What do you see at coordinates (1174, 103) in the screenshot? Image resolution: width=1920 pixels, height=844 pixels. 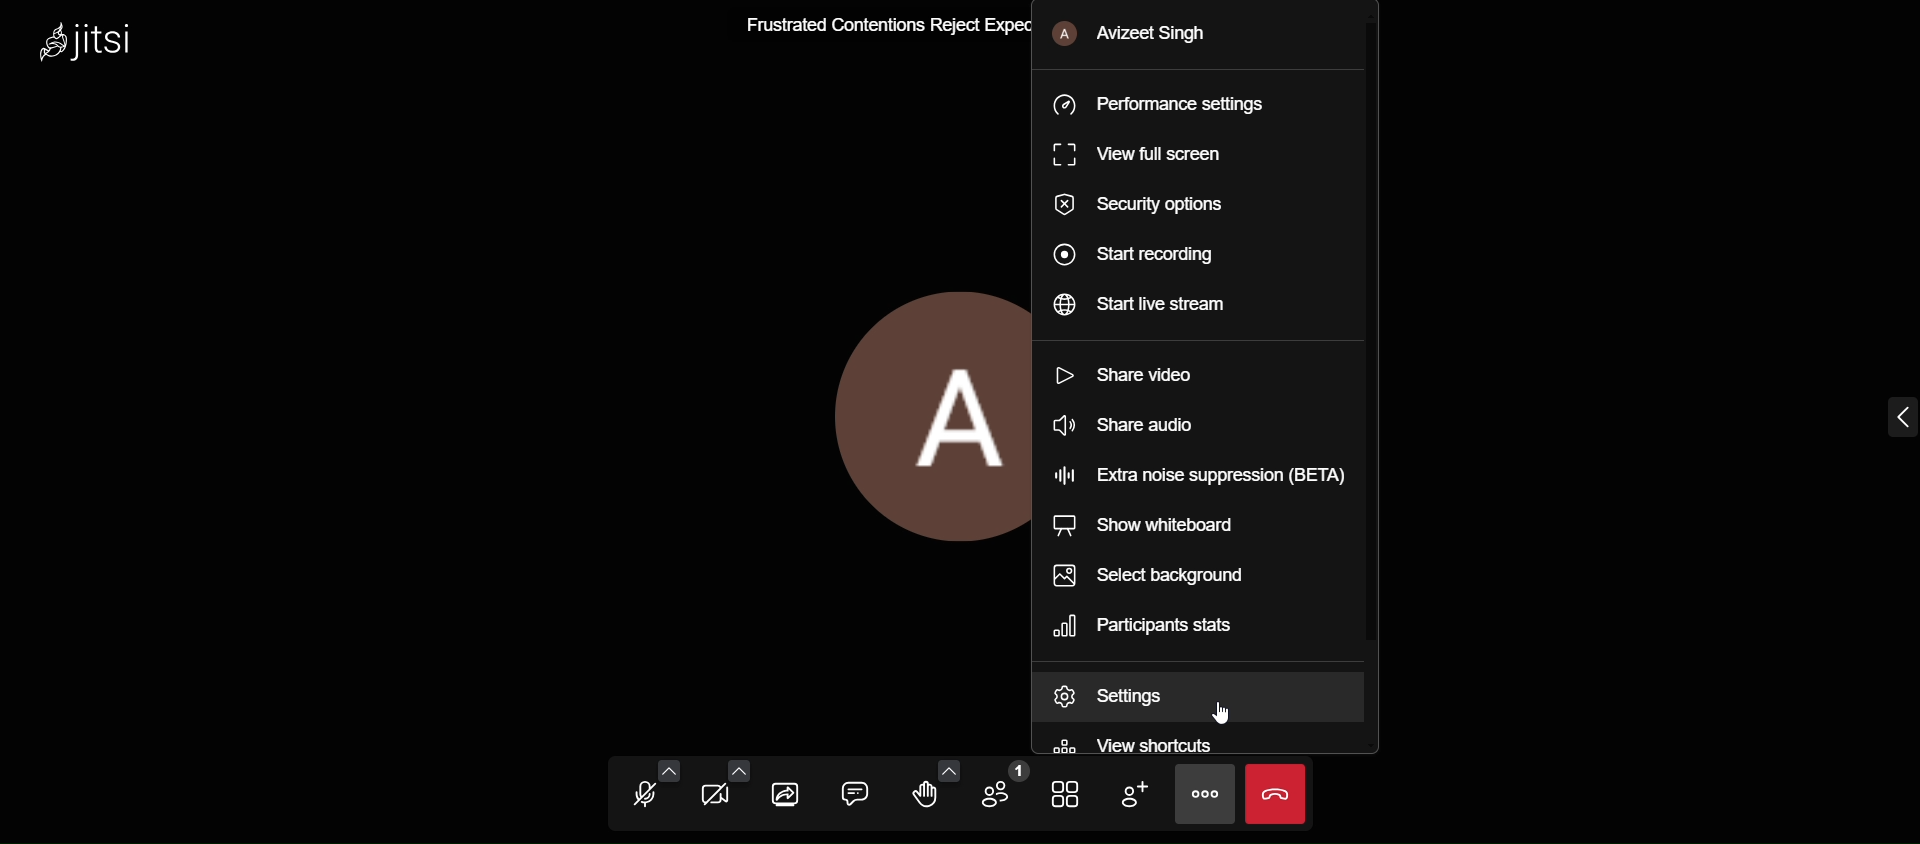 I see `performance setting` at bounding box center [1174, 103].